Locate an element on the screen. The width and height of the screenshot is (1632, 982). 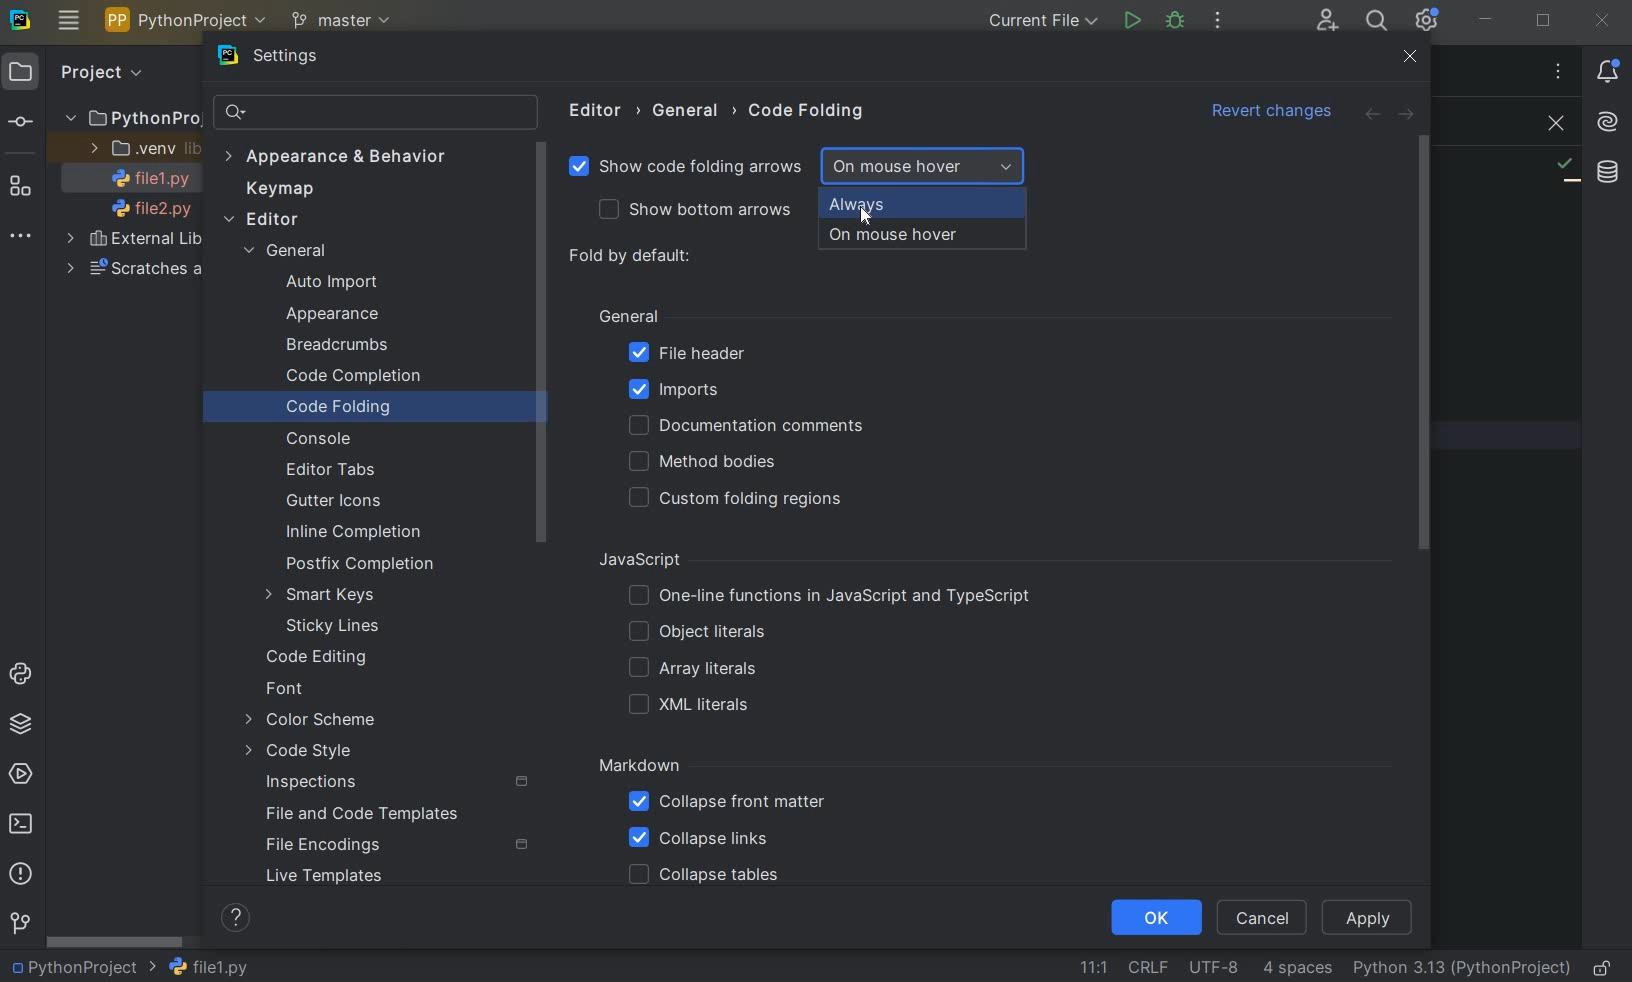
XML LITERALS is located at coordinates (693, 707).